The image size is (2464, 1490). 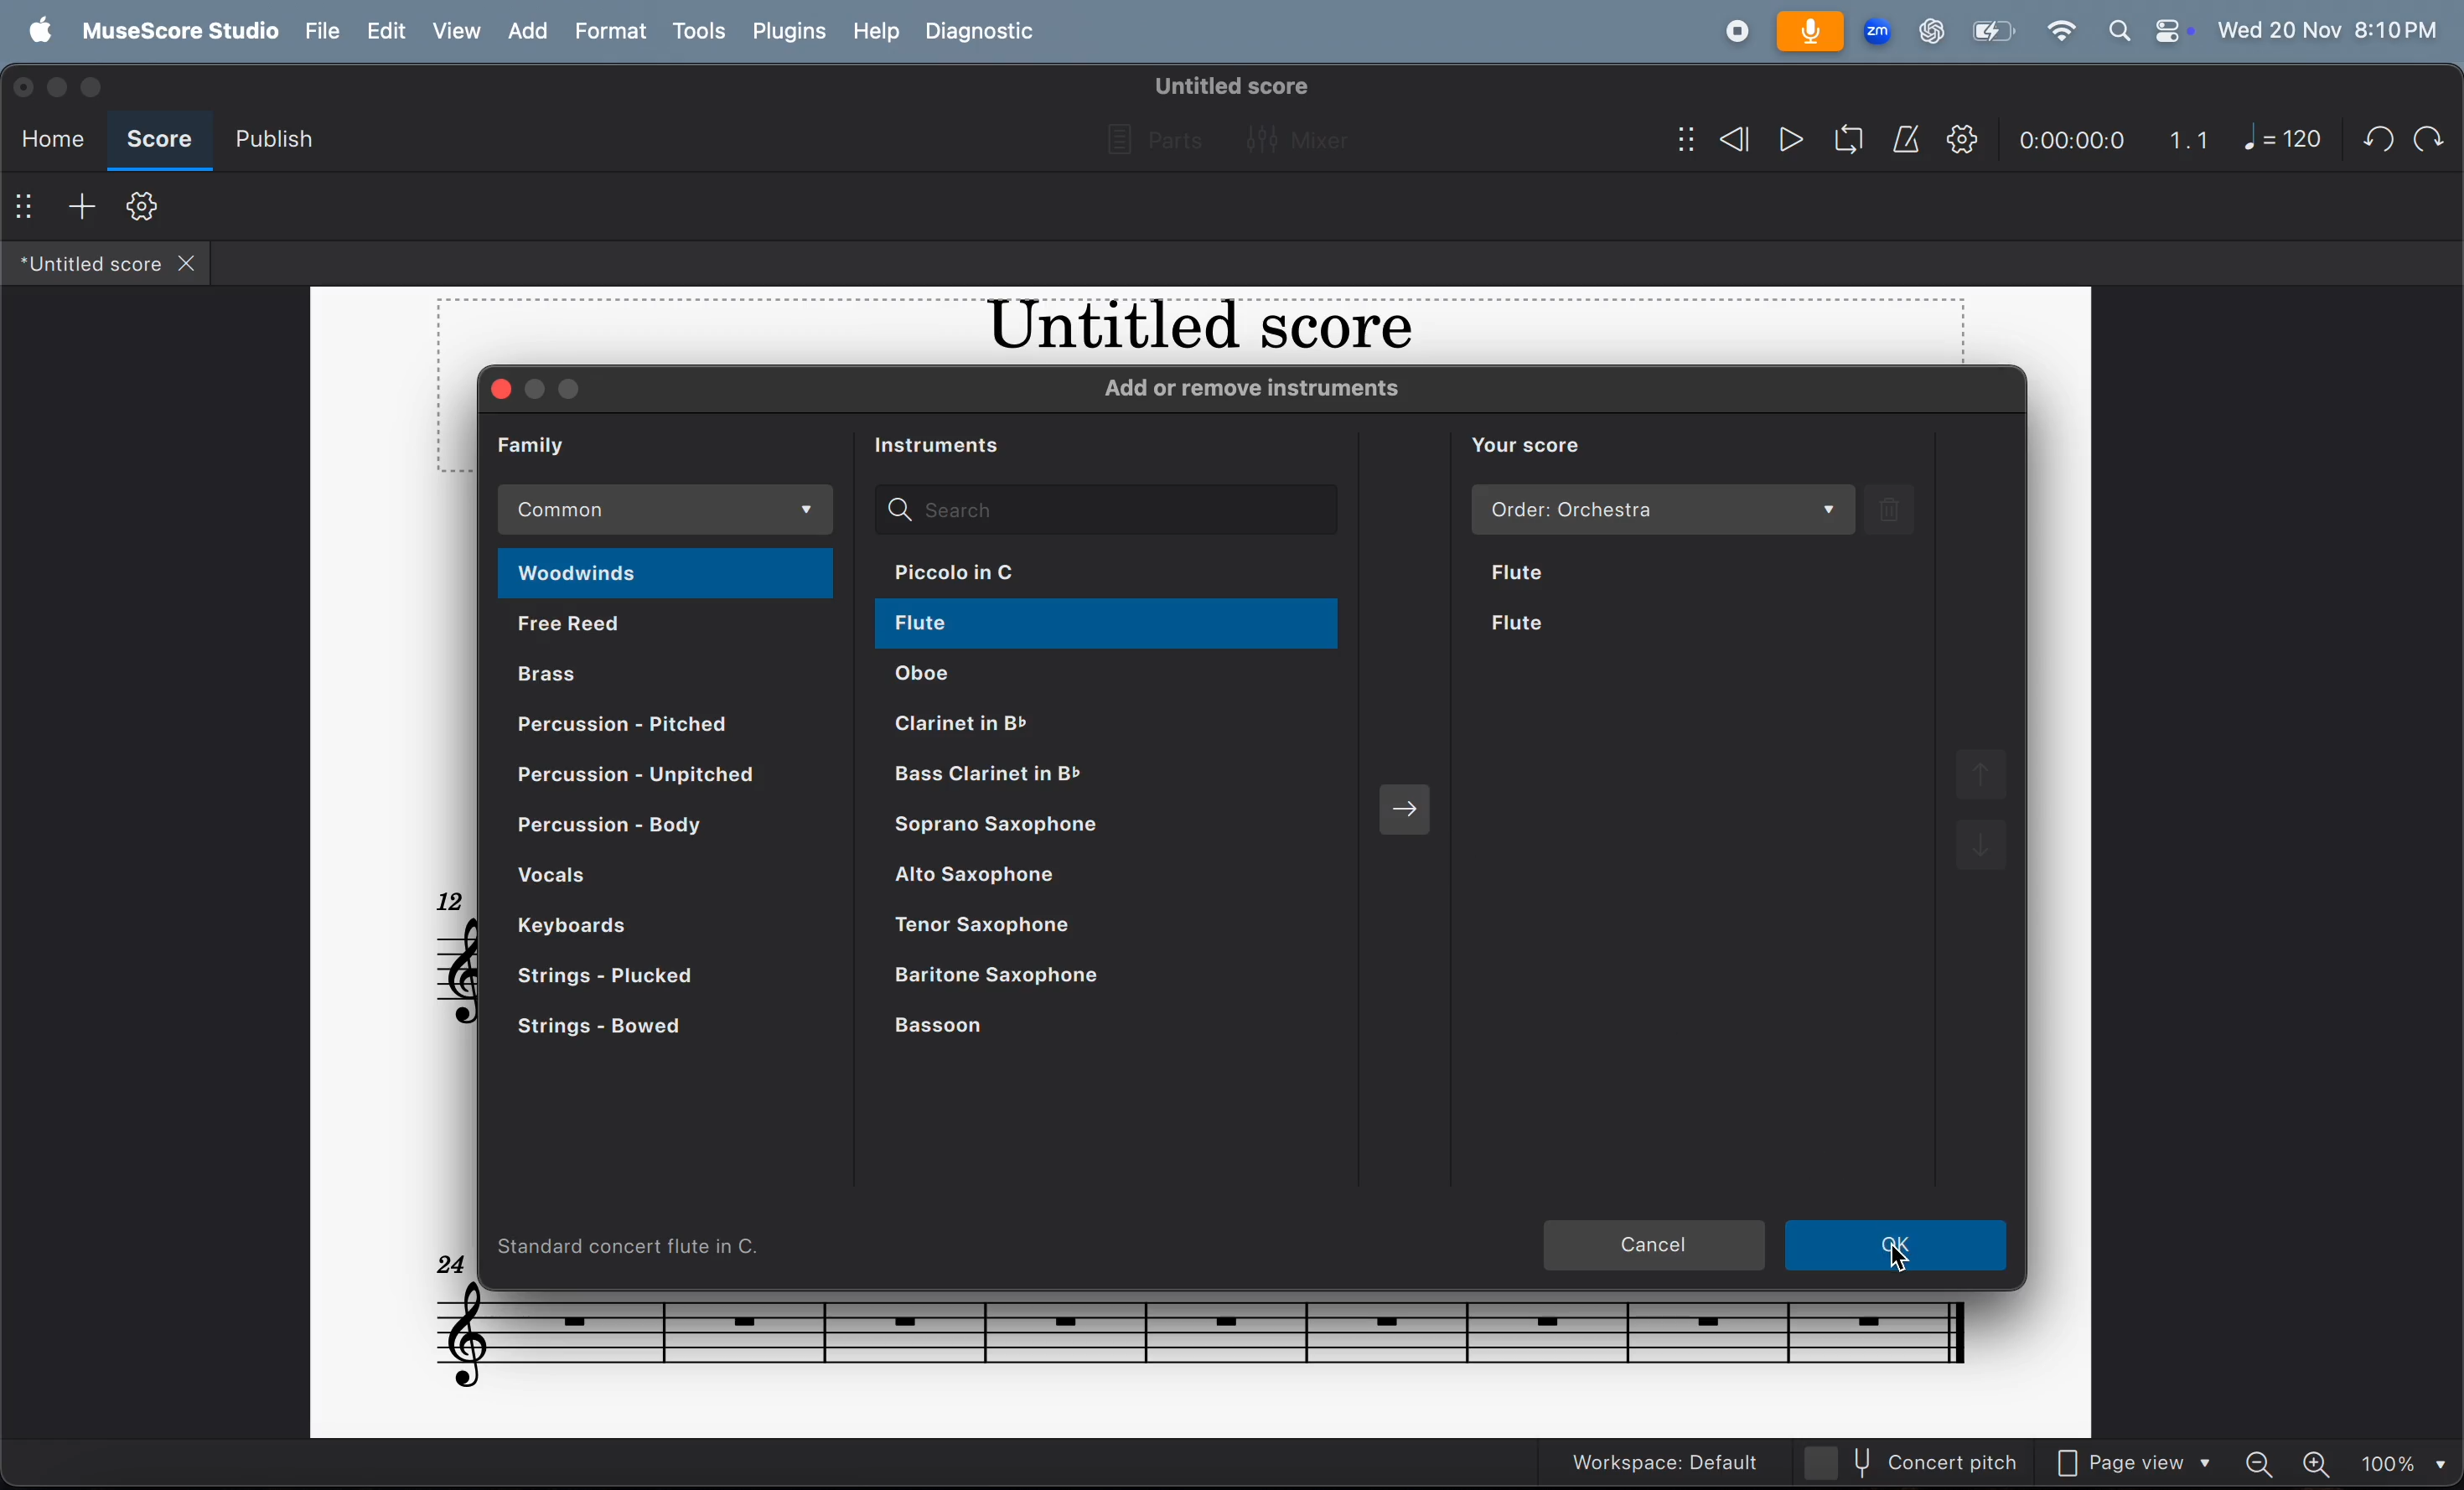 What do you see at coordinates (1659, 510) in the screenshot?
I see `order orchestra` at bounding box center [1659, 510].